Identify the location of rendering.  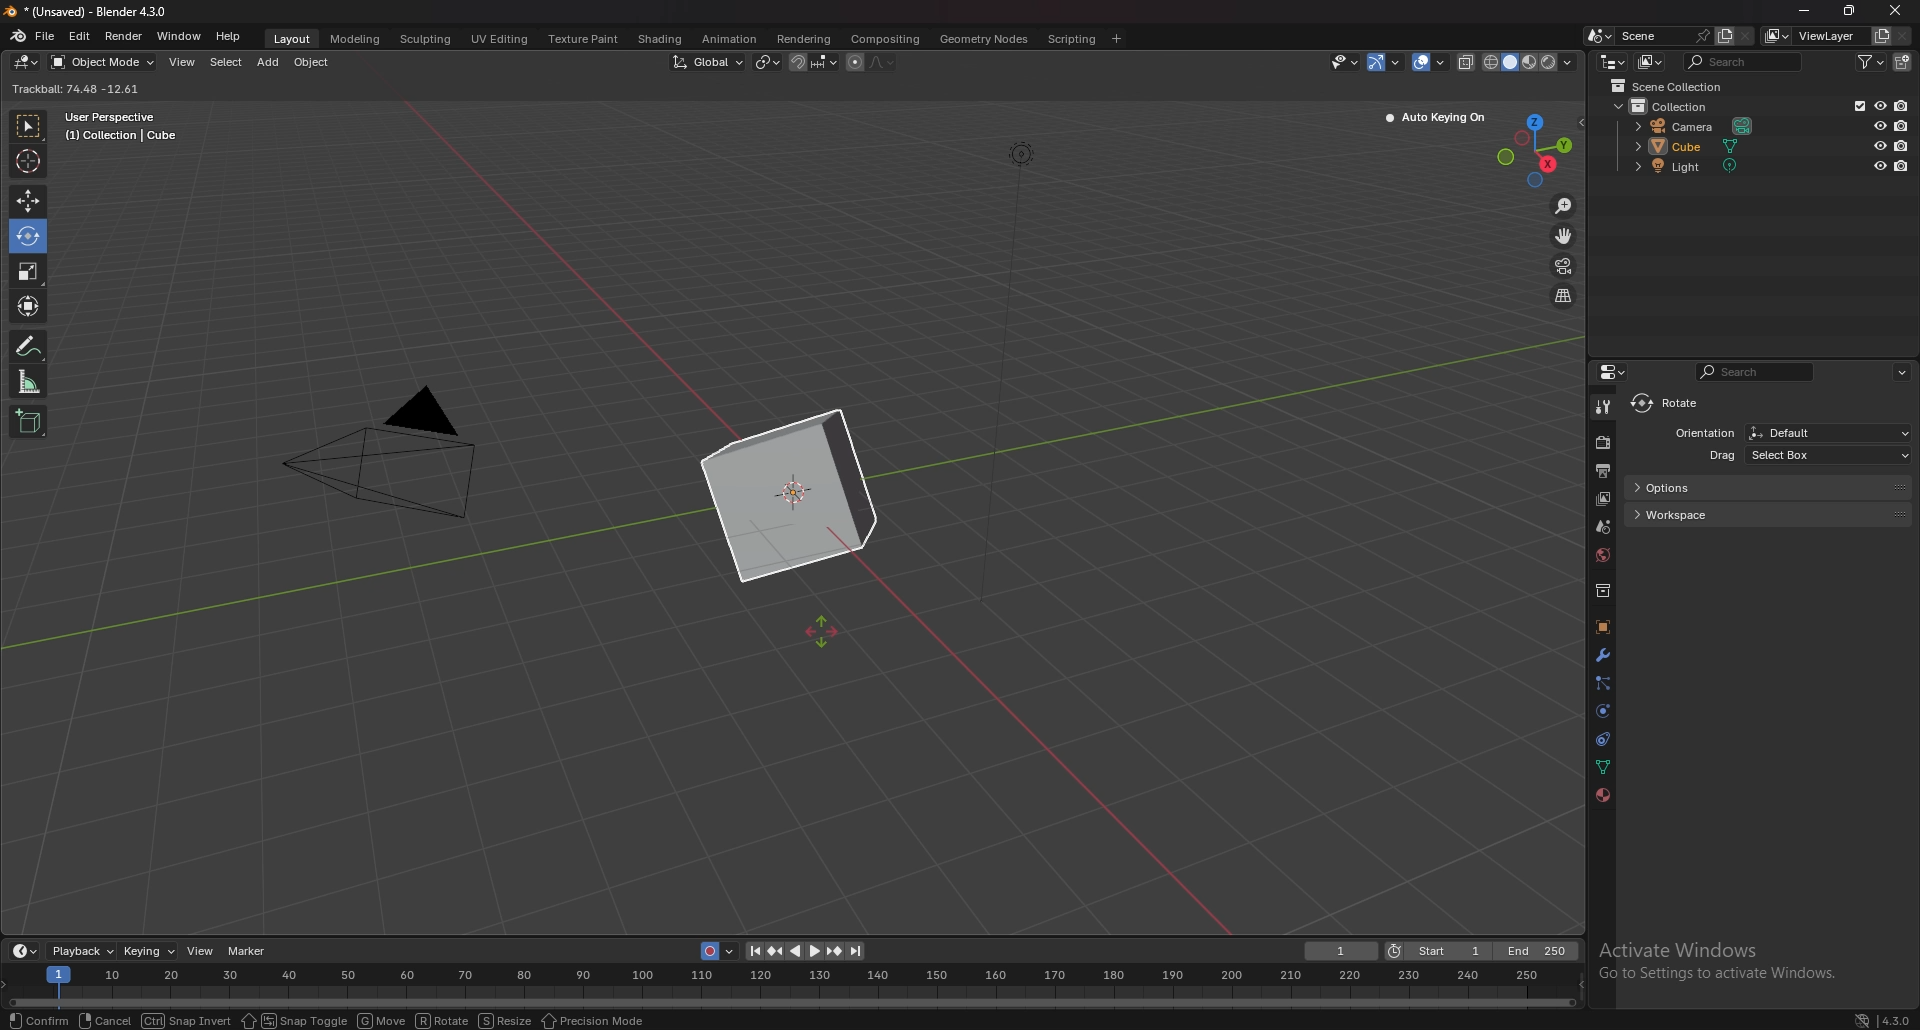
(802, 38).